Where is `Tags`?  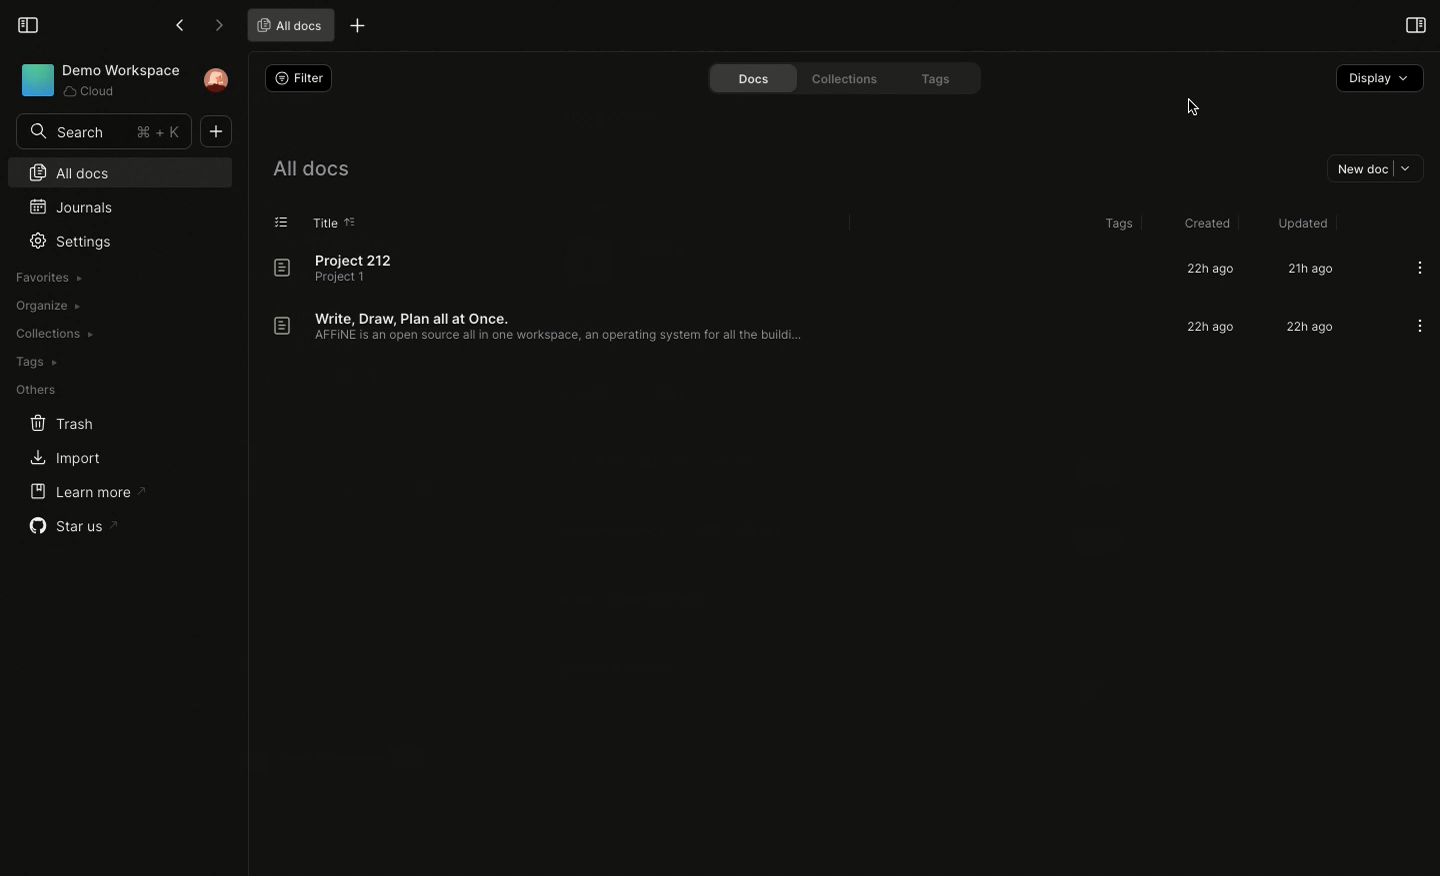 Tags is located at coordinates (1116, 224).